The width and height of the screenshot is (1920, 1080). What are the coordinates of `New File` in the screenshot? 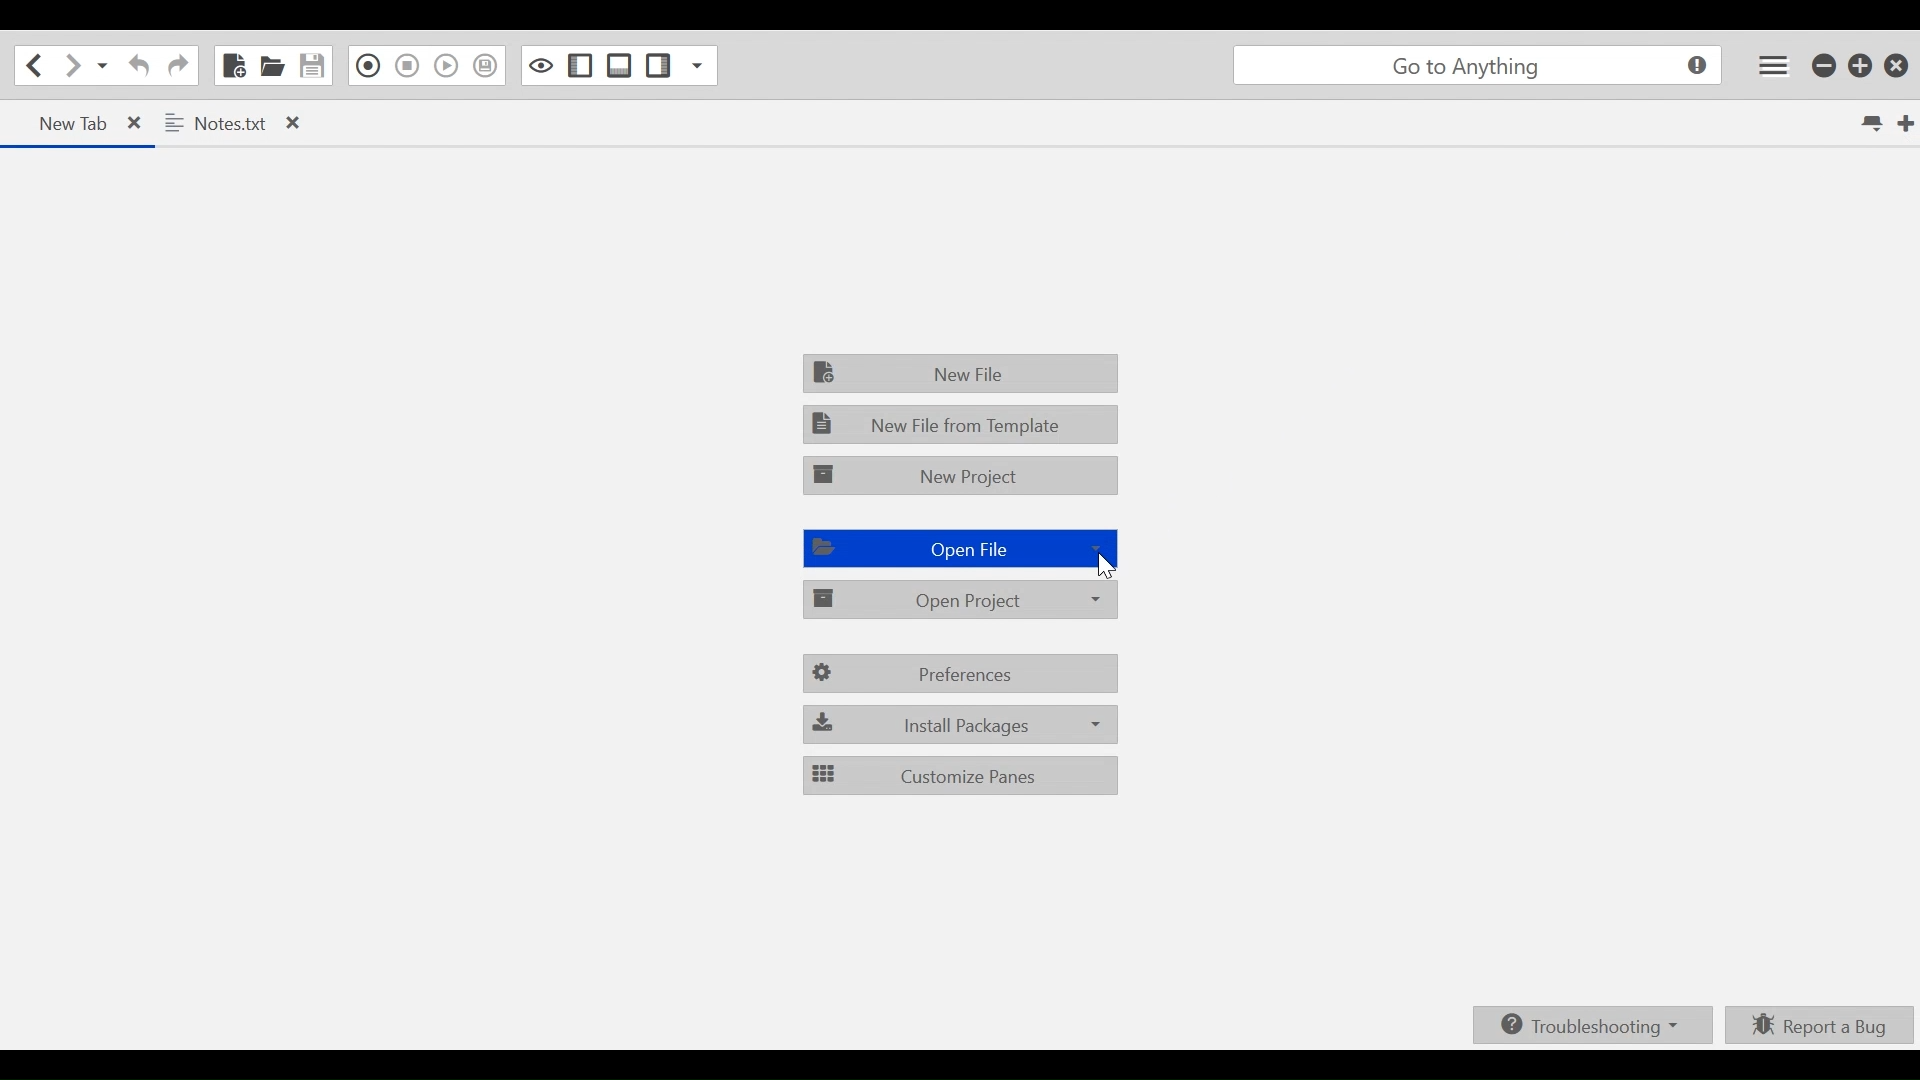 It's located at (231, 65).